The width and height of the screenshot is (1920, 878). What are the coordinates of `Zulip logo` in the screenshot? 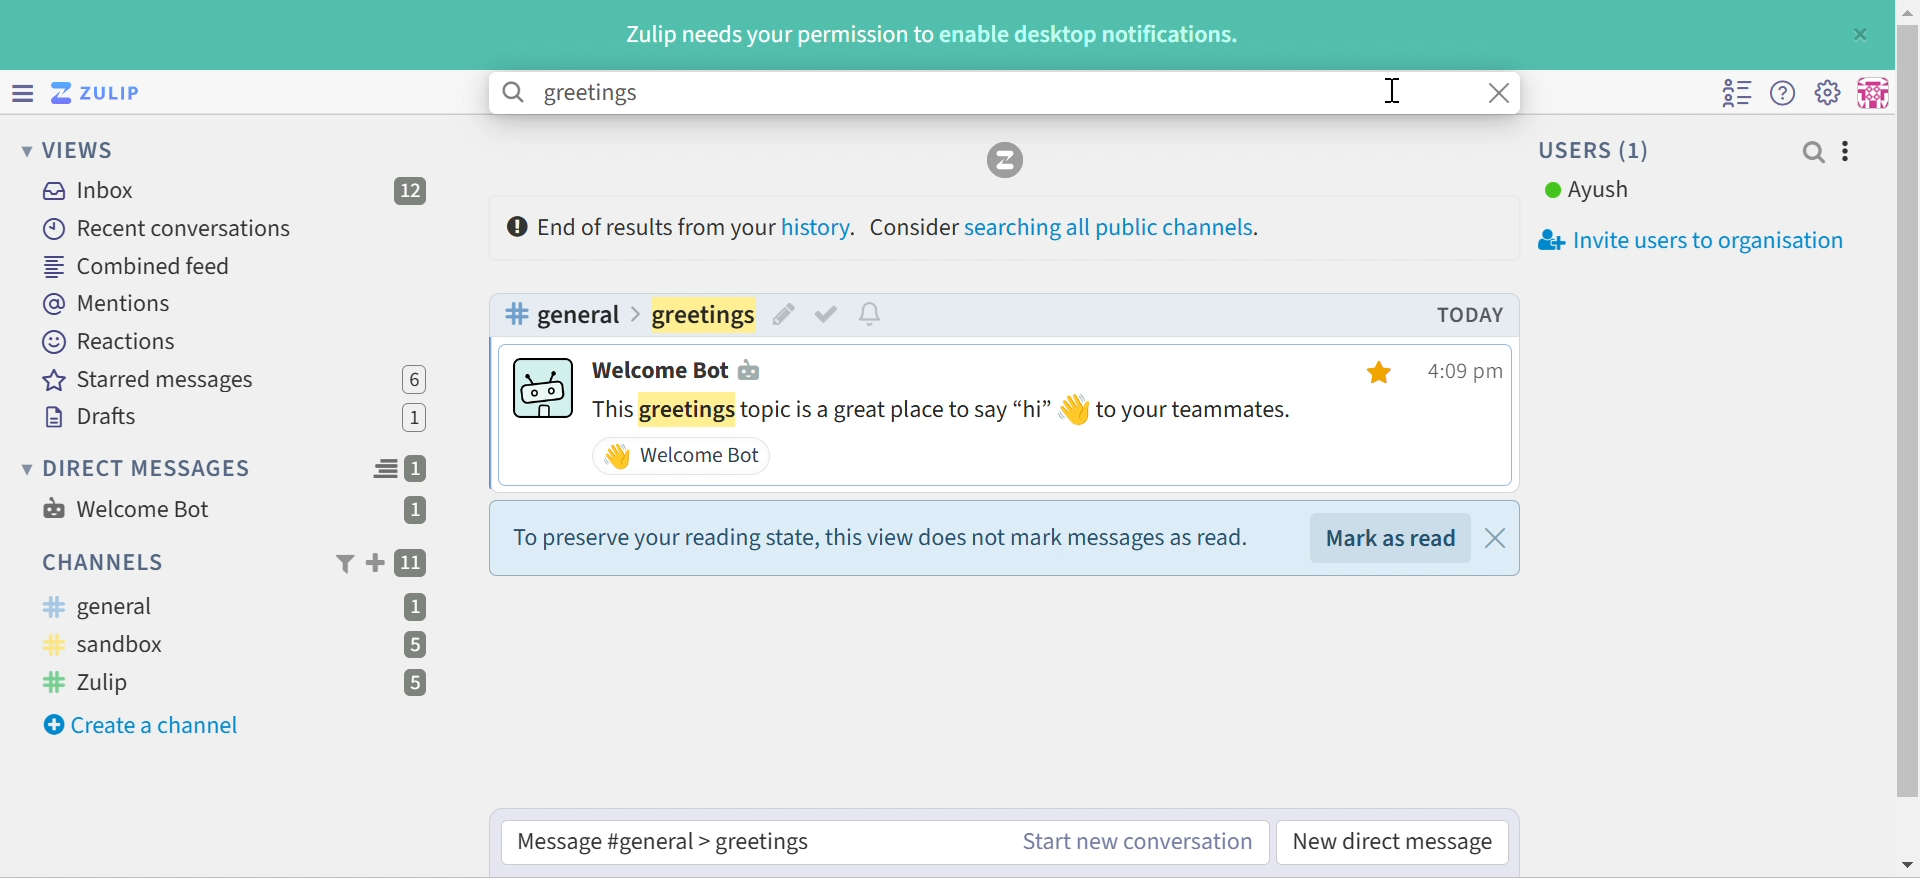 It's located at (100, 92).